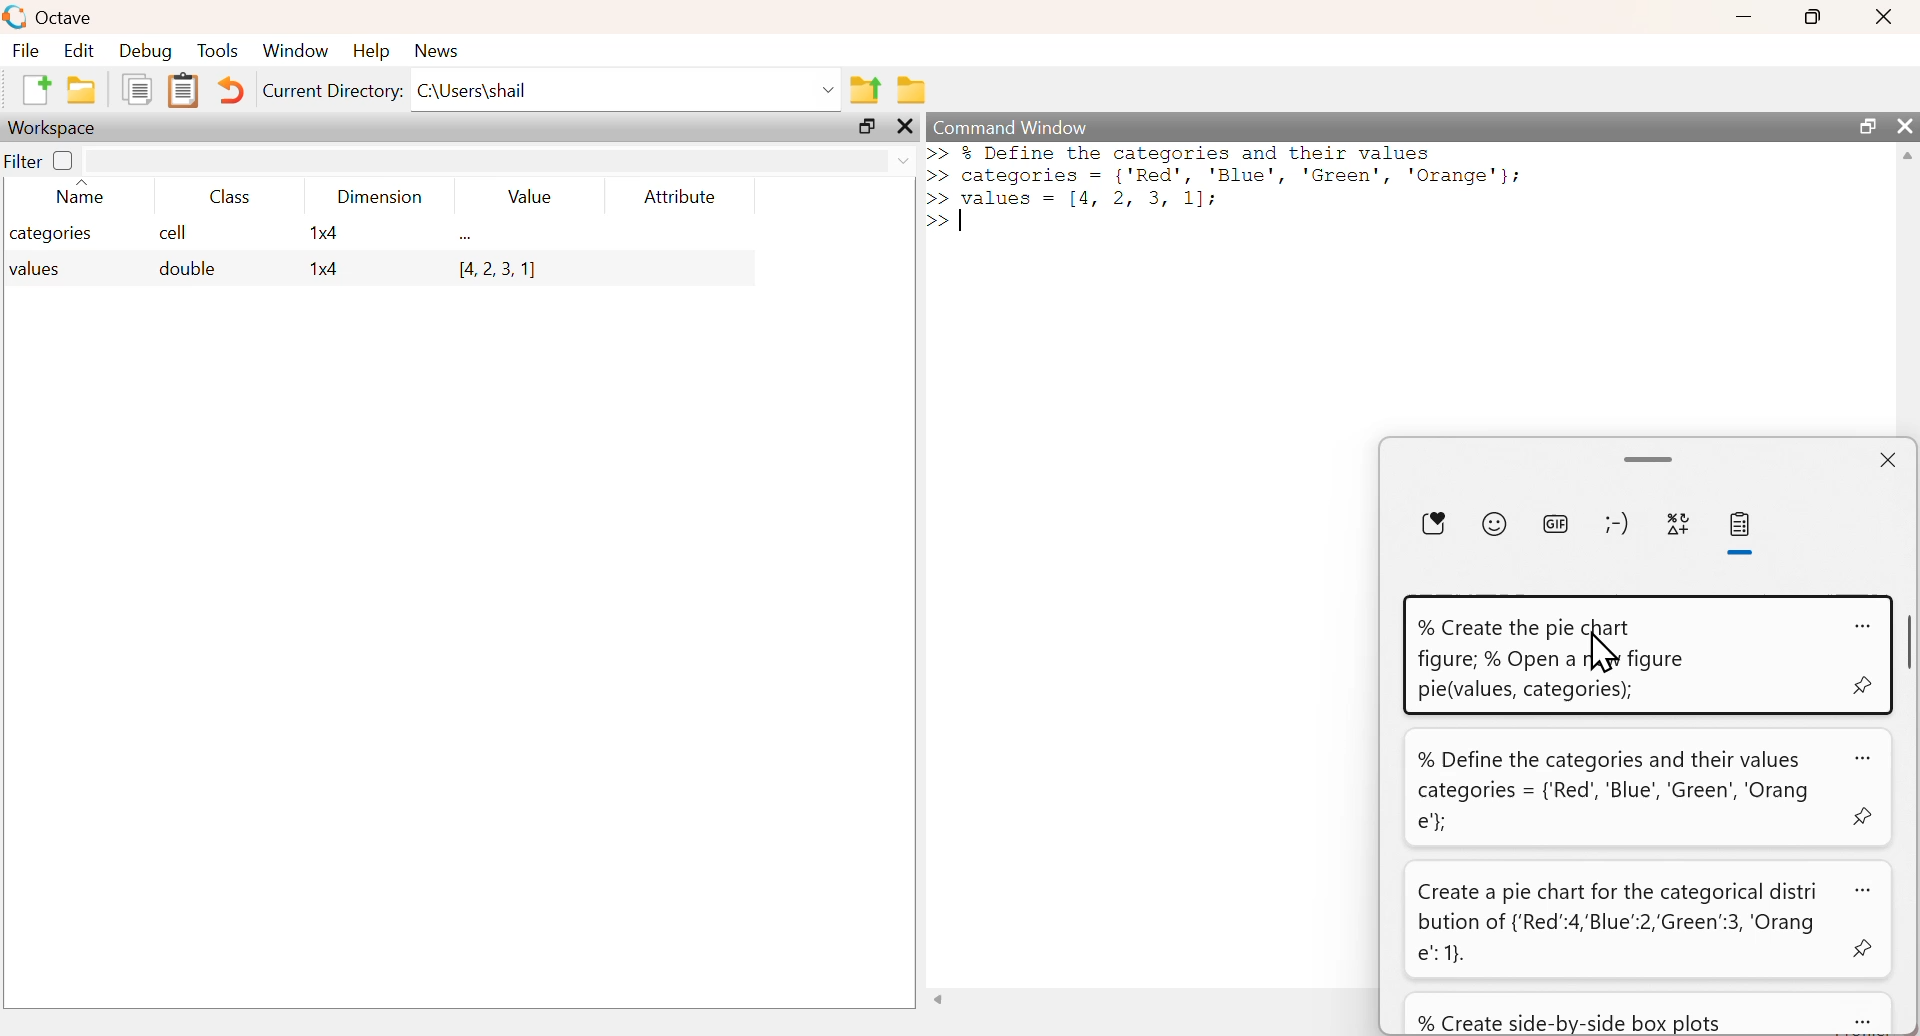  Describe the element at coordinates (78, 51) in the screenshot. I see `Edit` at that location.